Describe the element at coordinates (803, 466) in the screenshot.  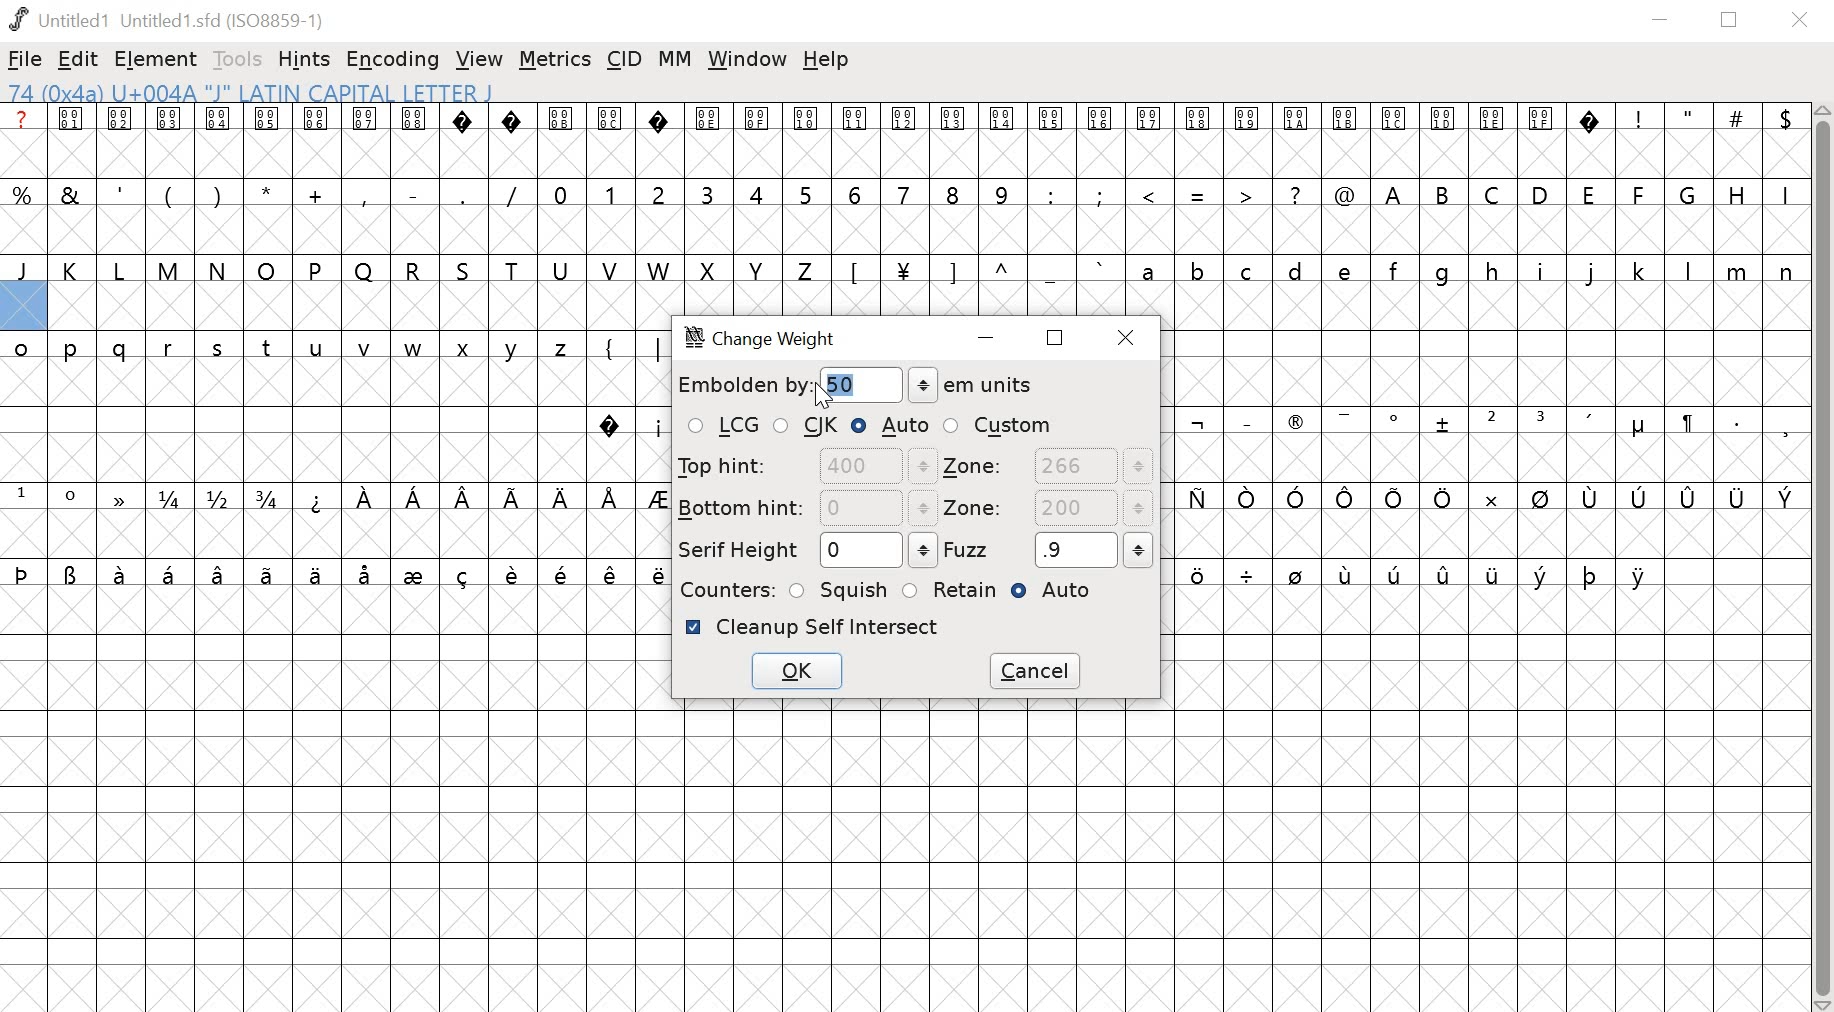
I see `TOP HINT` at that location.